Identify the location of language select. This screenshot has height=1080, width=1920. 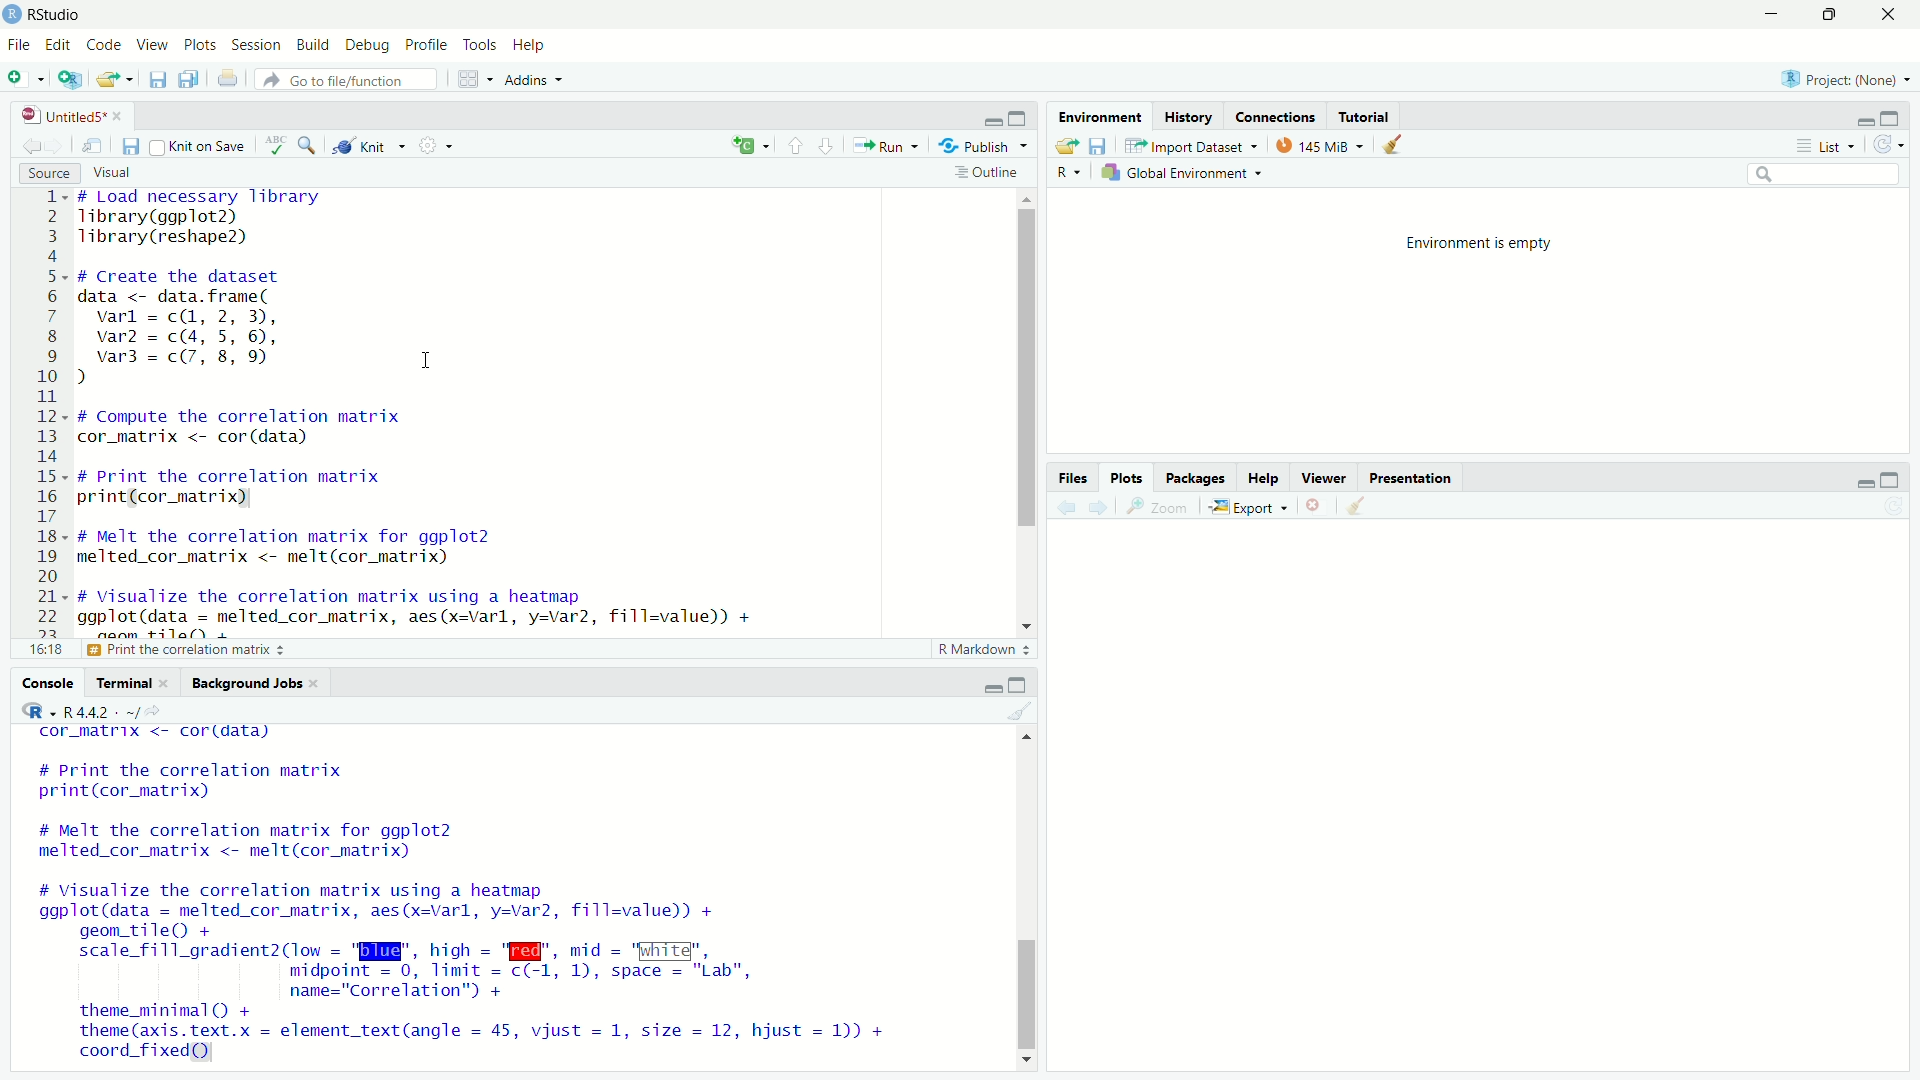
(751, 147).